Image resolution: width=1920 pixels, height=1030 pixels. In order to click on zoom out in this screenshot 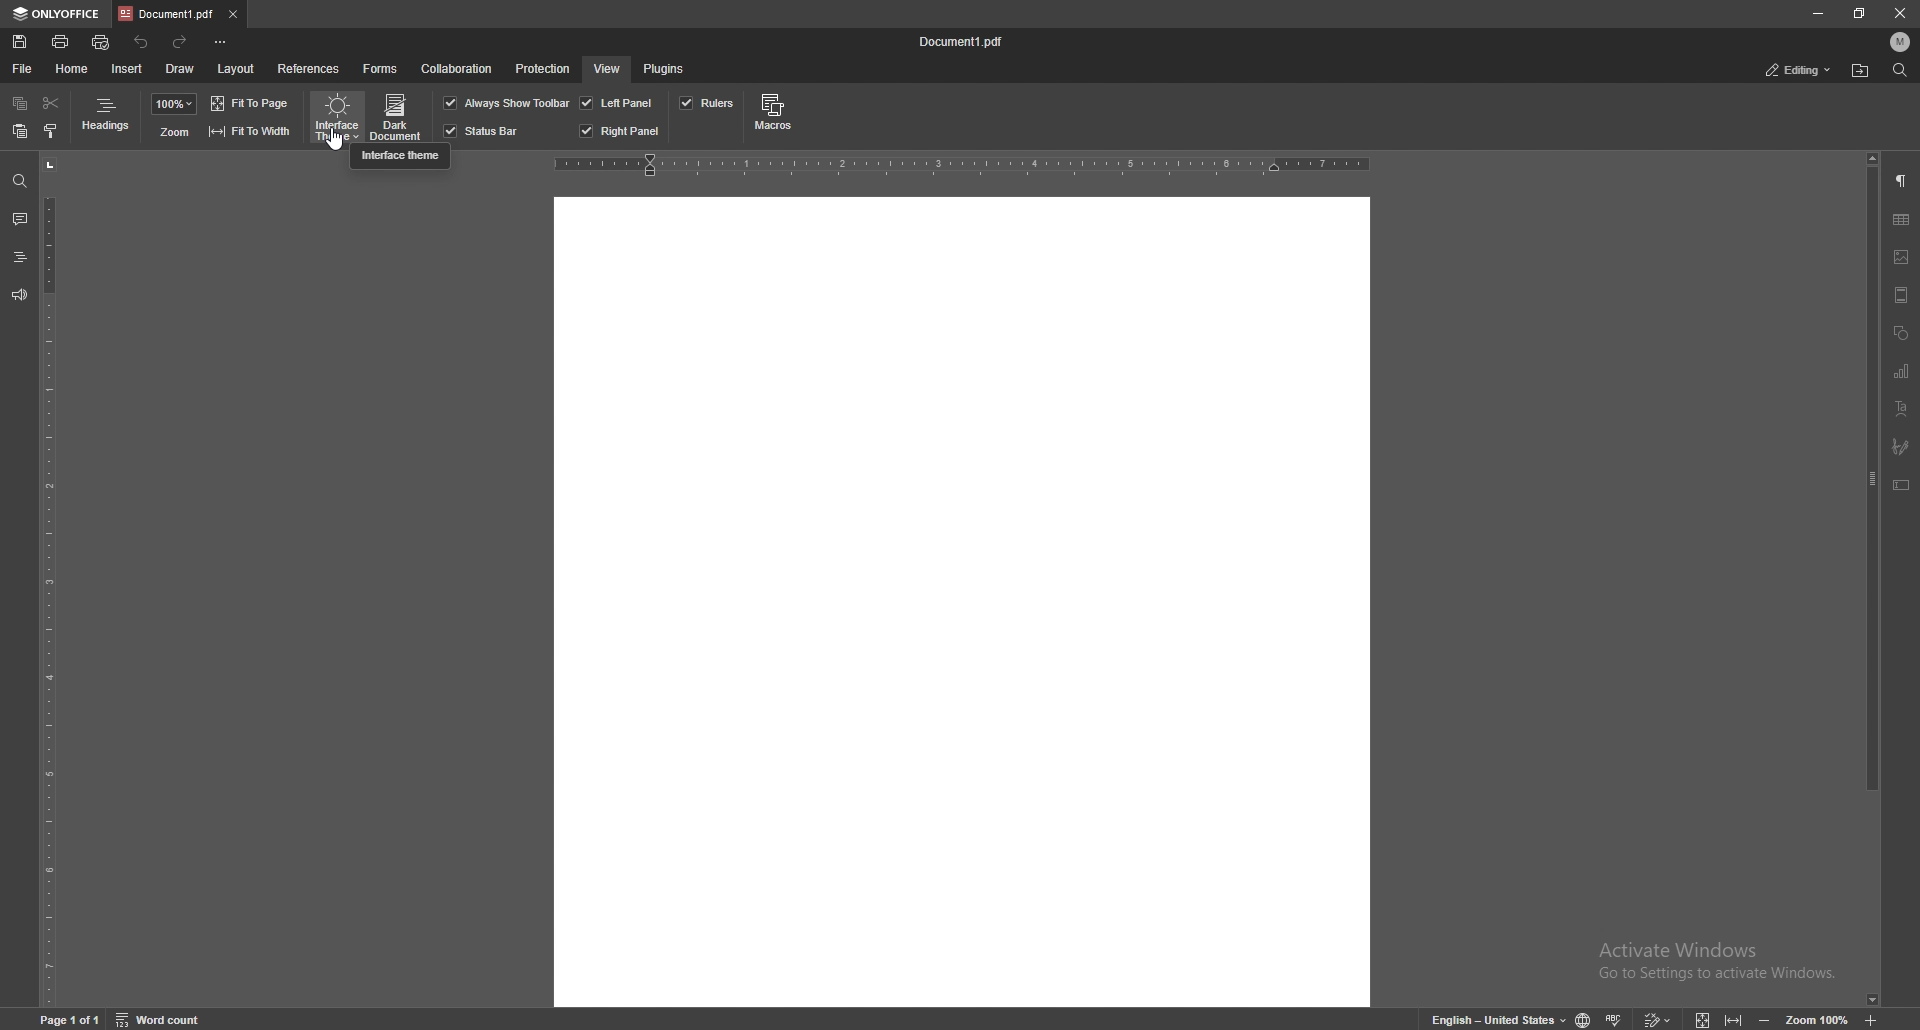, I will do `click(1765, 1020)`.